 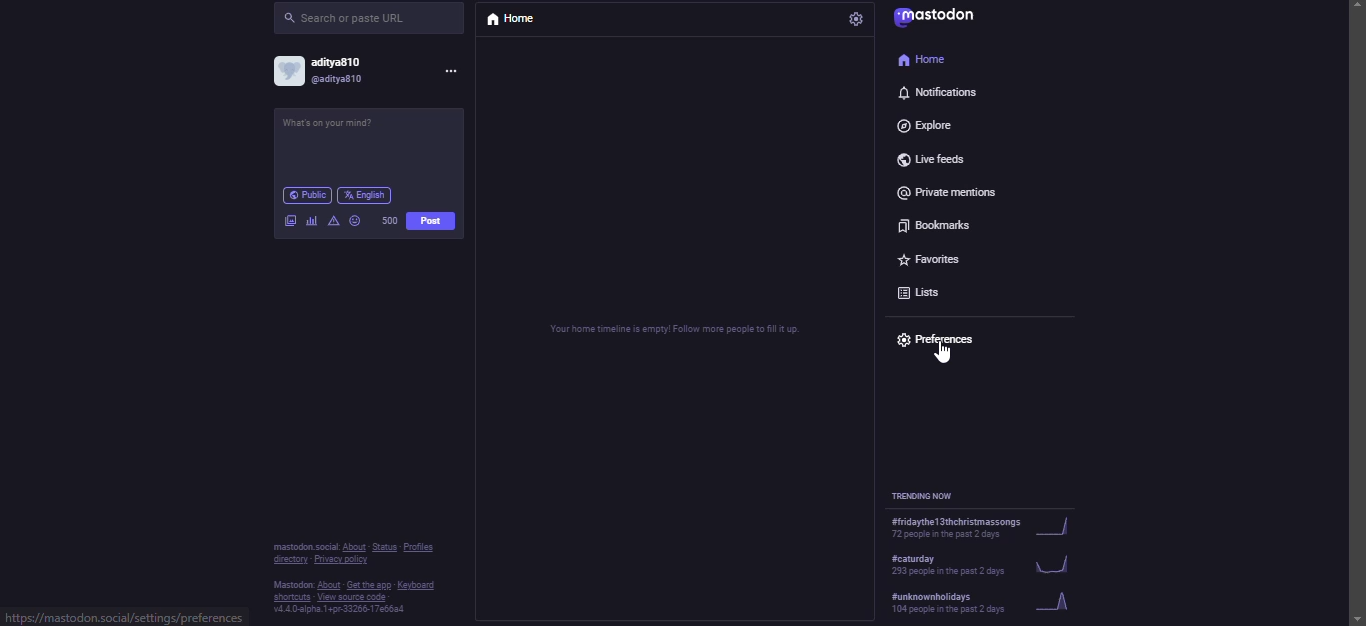 What do you see at coordinates (456, 73) in the screenshot?
I see `more` at bounding box center [456, 73].